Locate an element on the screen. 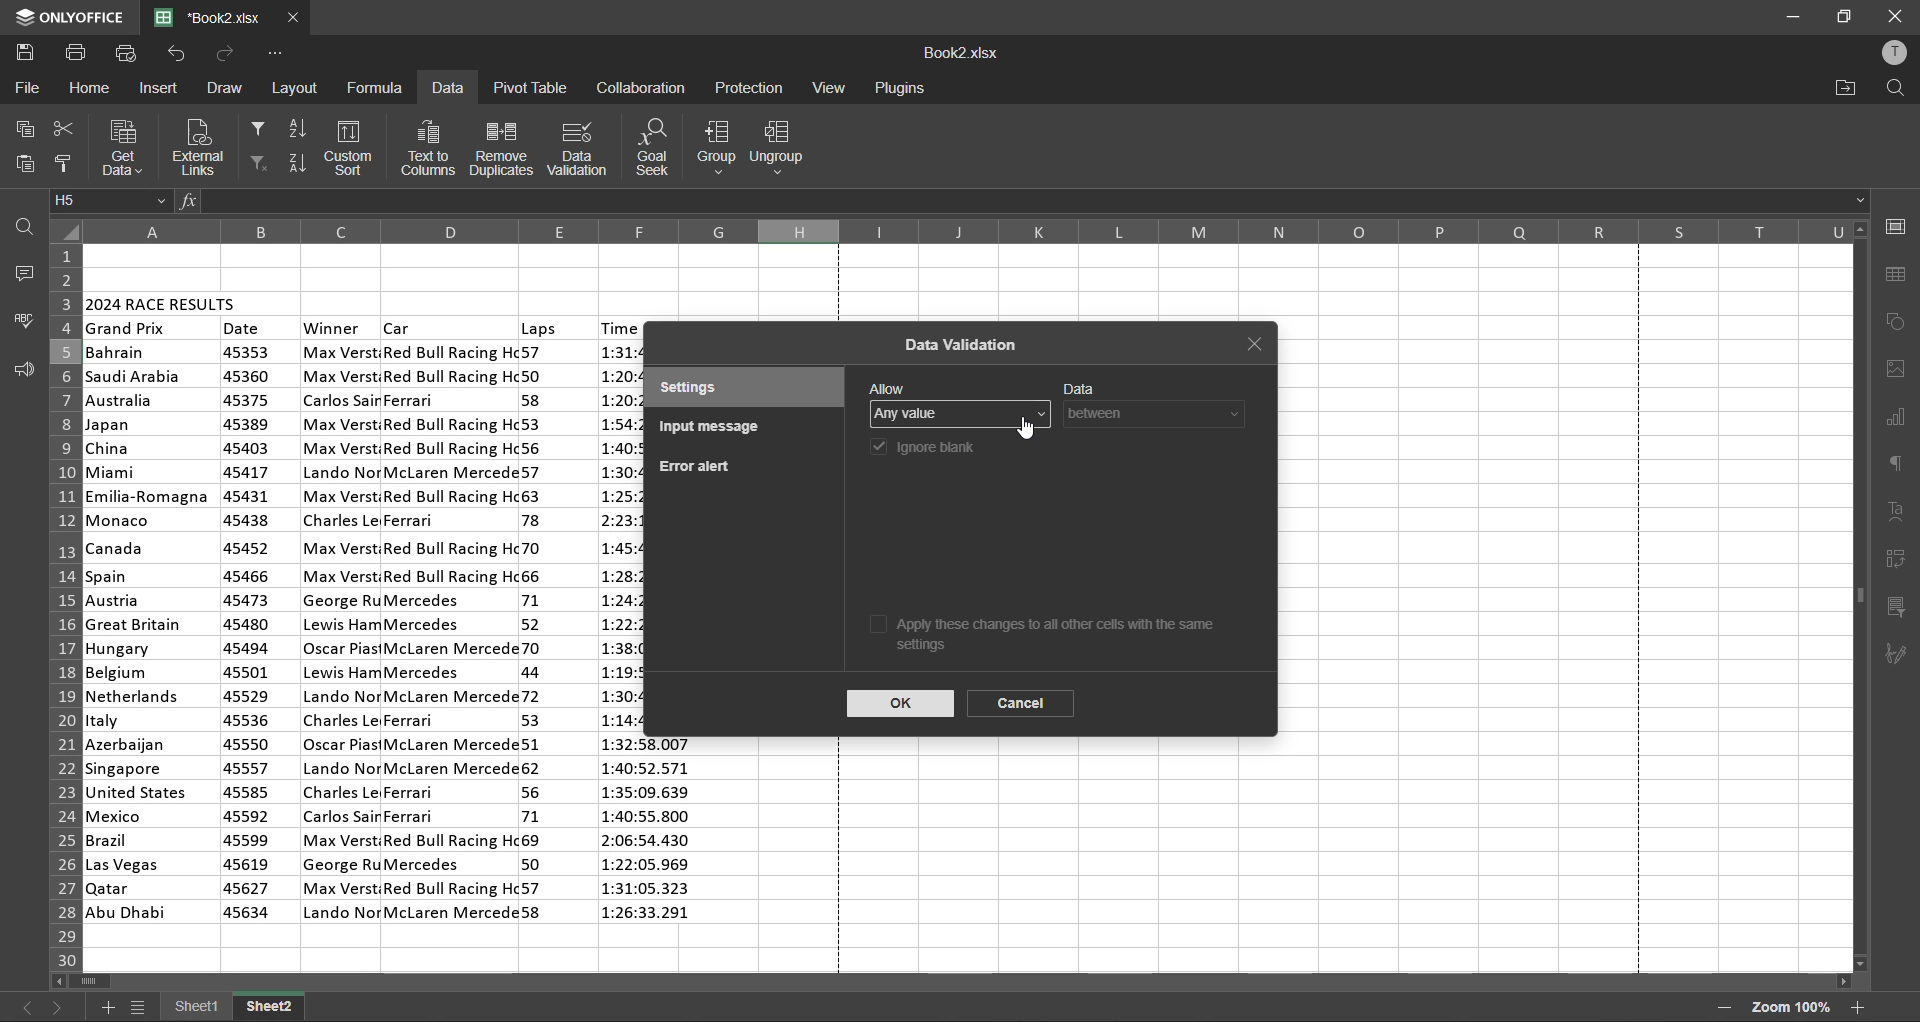 This screenshot has height=1022, width=1920. close tab is located at coordinates (294, 18).